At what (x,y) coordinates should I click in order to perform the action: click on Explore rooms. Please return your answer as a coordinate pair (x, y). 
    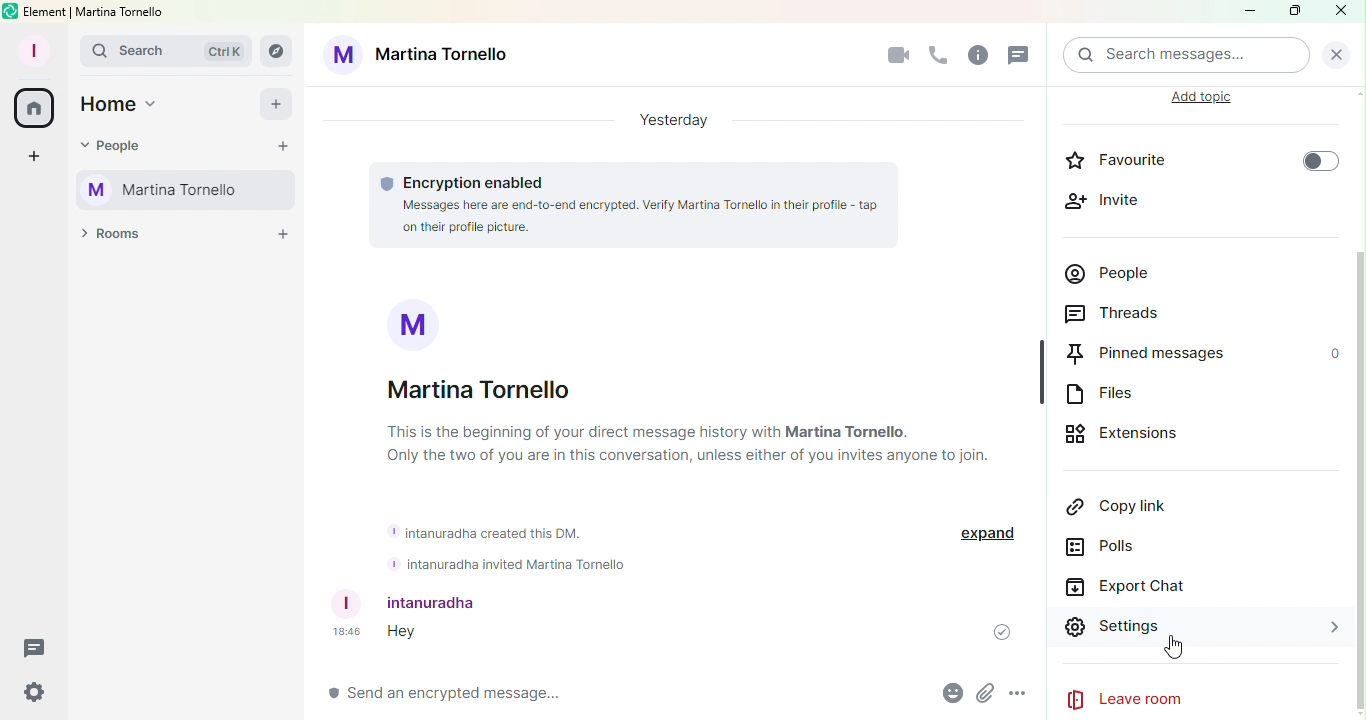
    Looking at the image, I should click on (277, 51).